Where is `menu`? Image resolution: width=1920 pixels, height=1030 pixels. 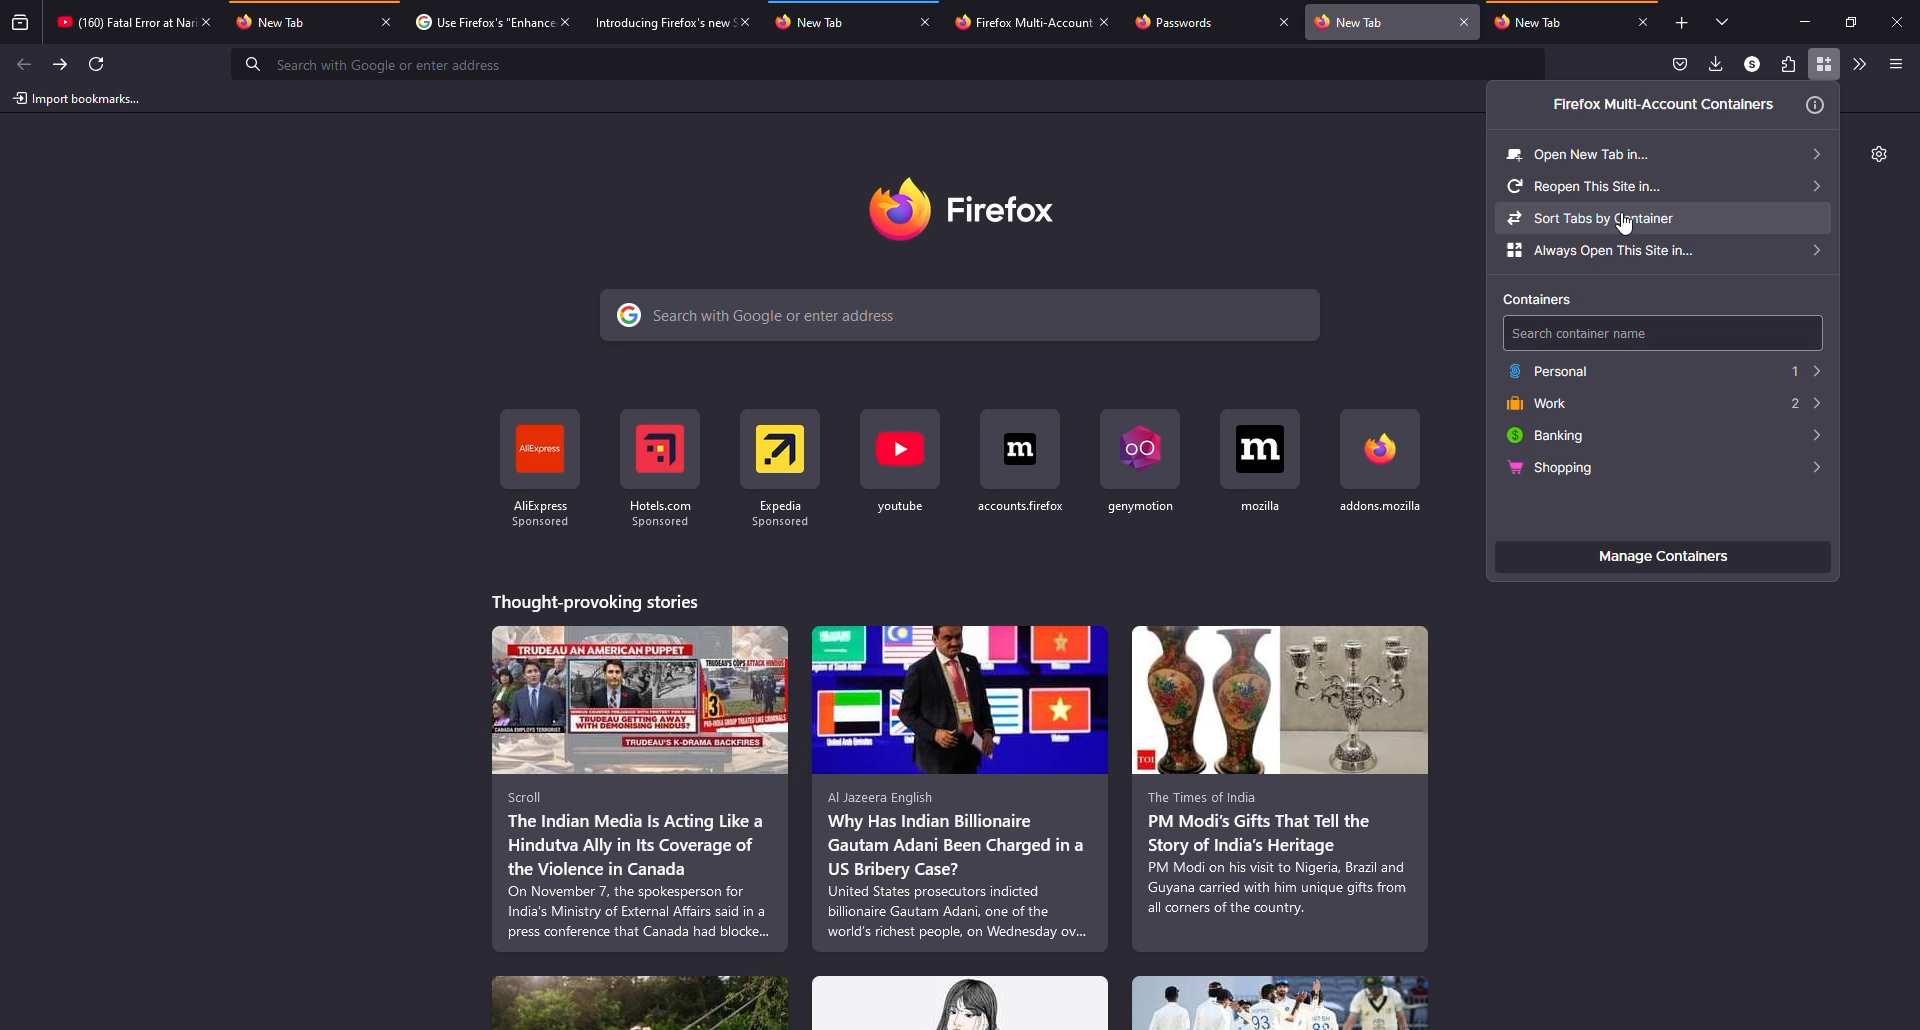
menu is located at coordinates (1895, 63).